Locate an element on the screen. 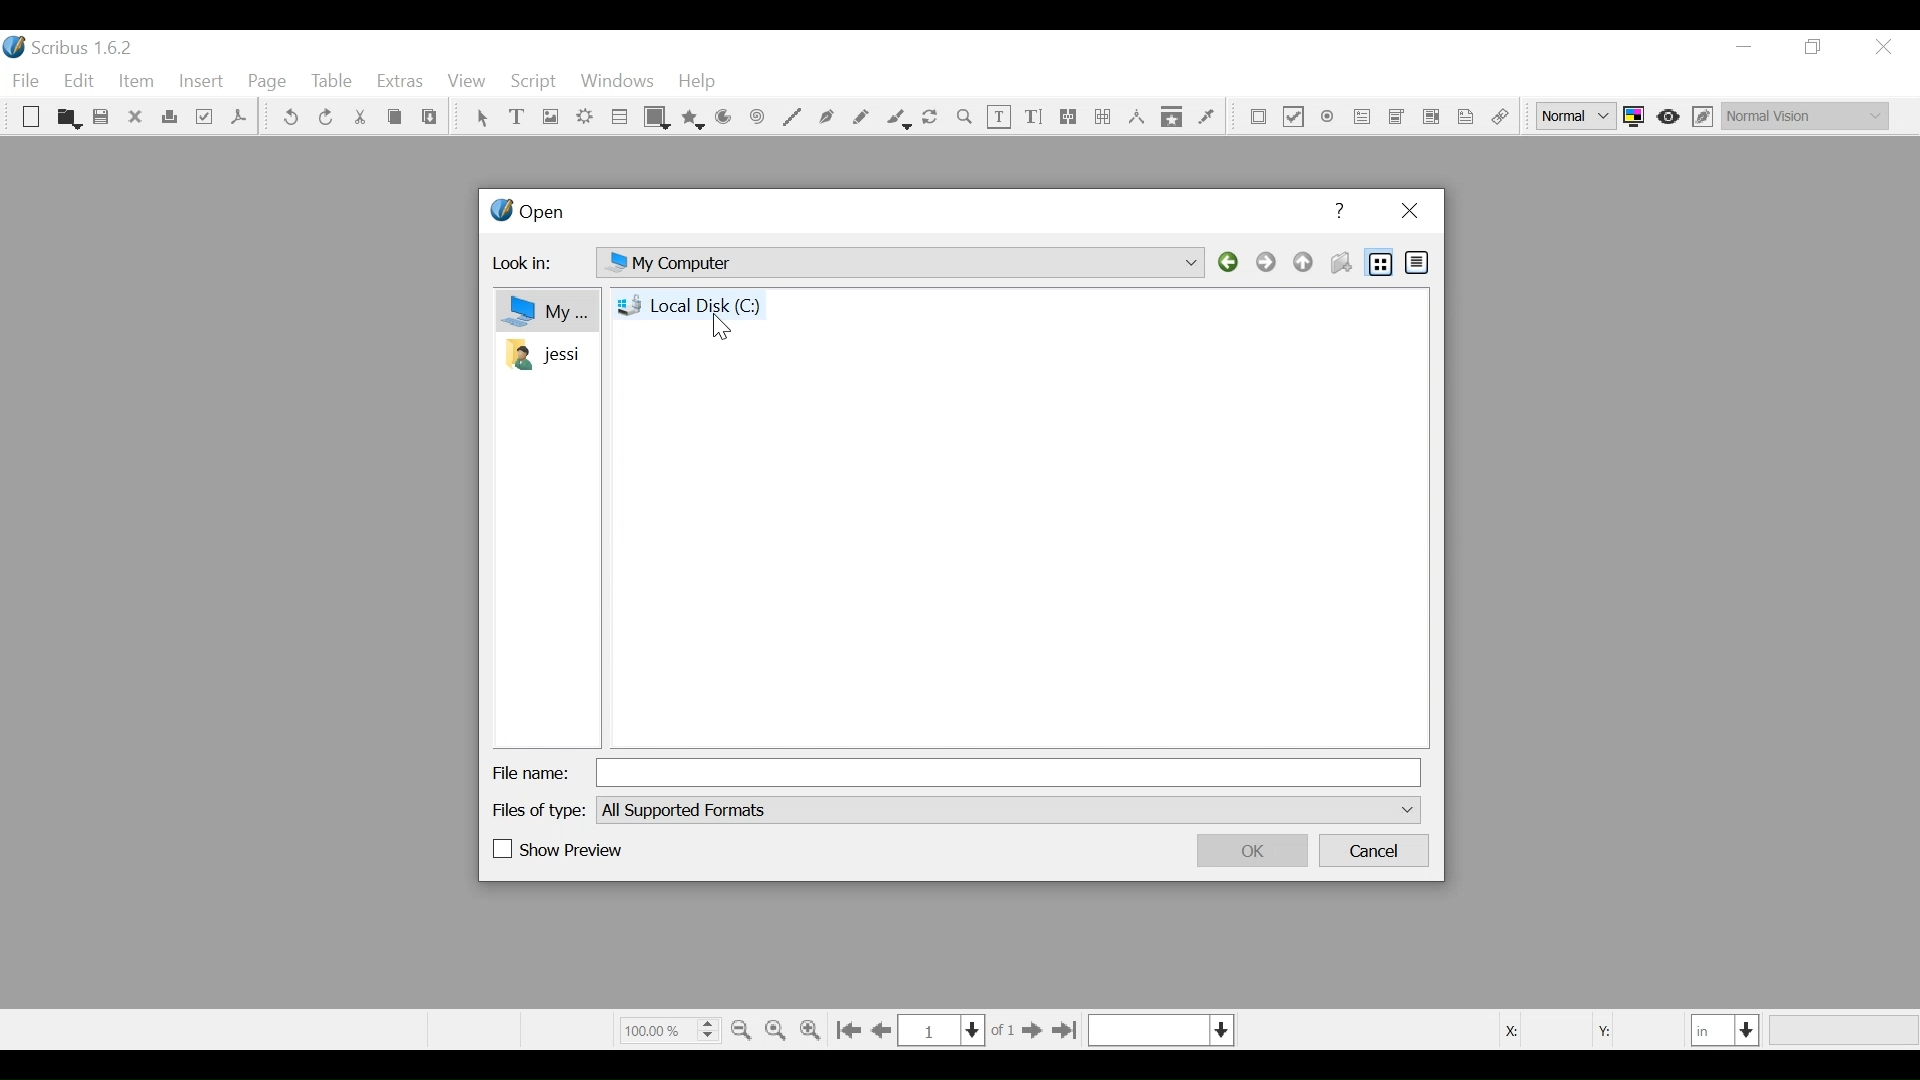 The width and height of the screenshot is (1920, 1080). Arc is located at coordinates (724, 119).